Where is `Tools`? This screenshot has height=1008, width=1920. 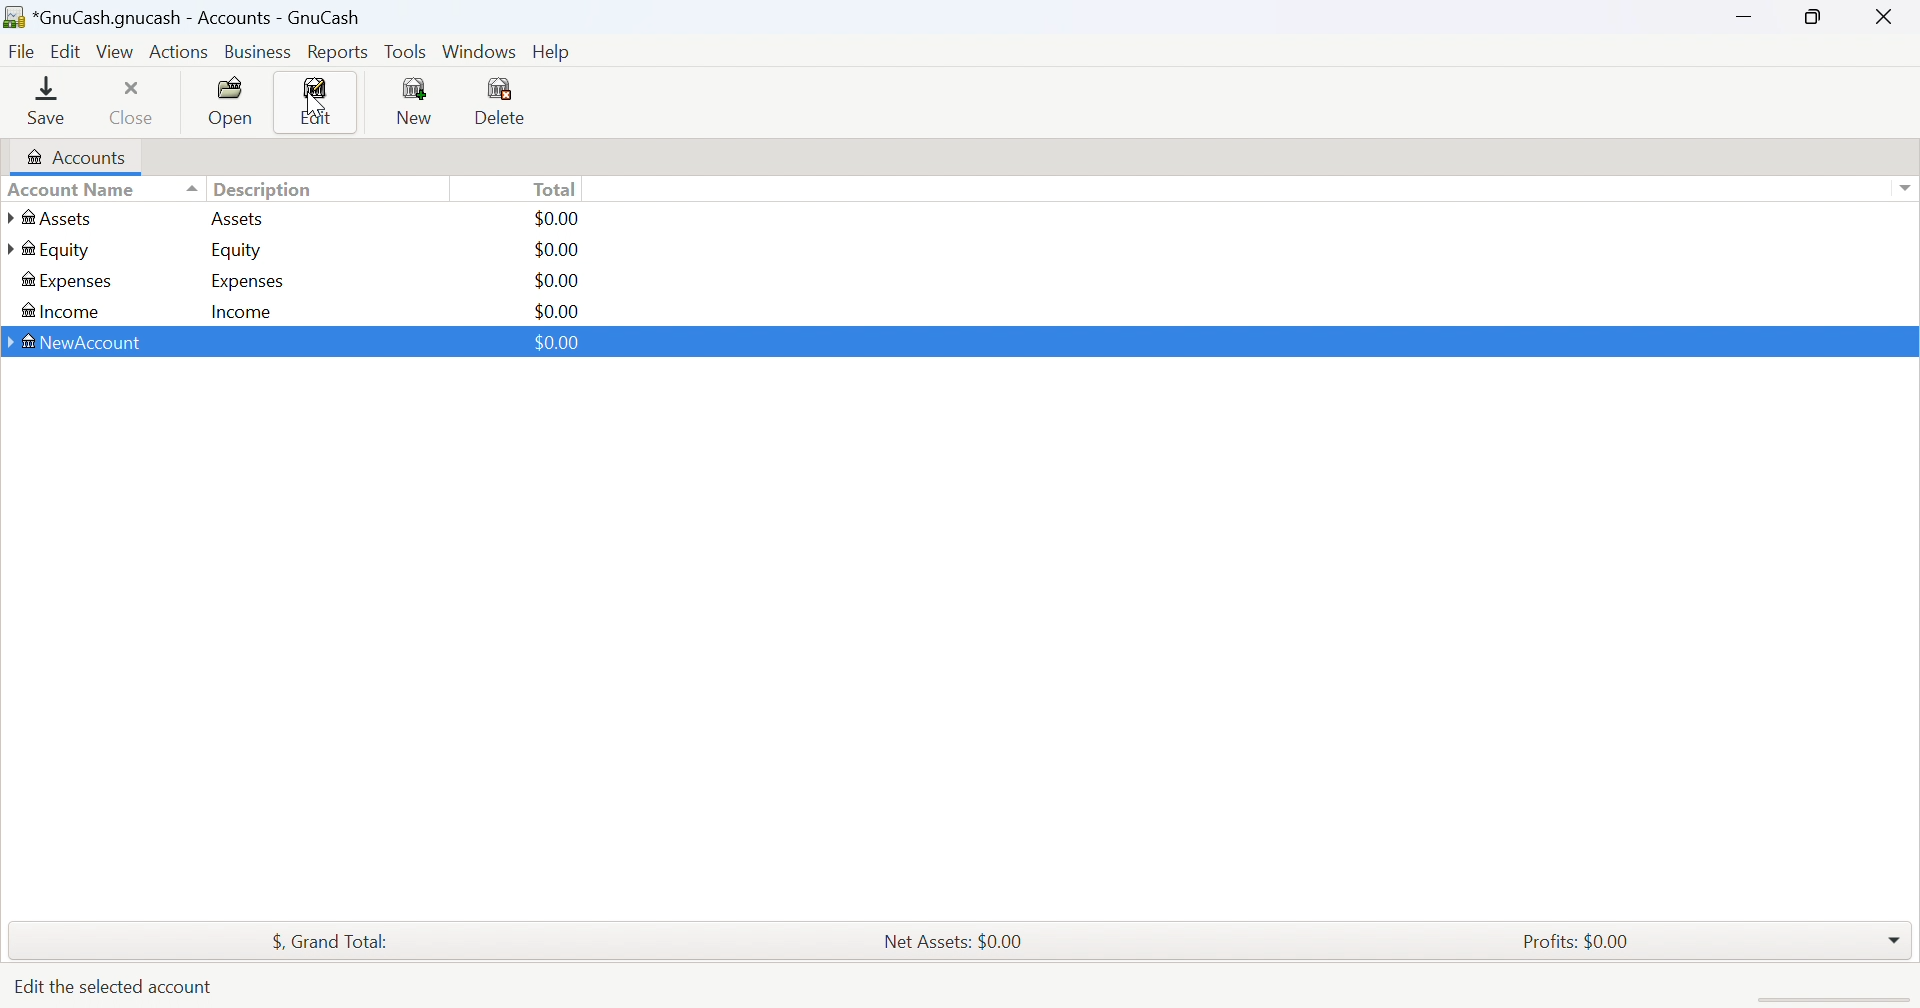
Tools is located at coordinates (407, 51).